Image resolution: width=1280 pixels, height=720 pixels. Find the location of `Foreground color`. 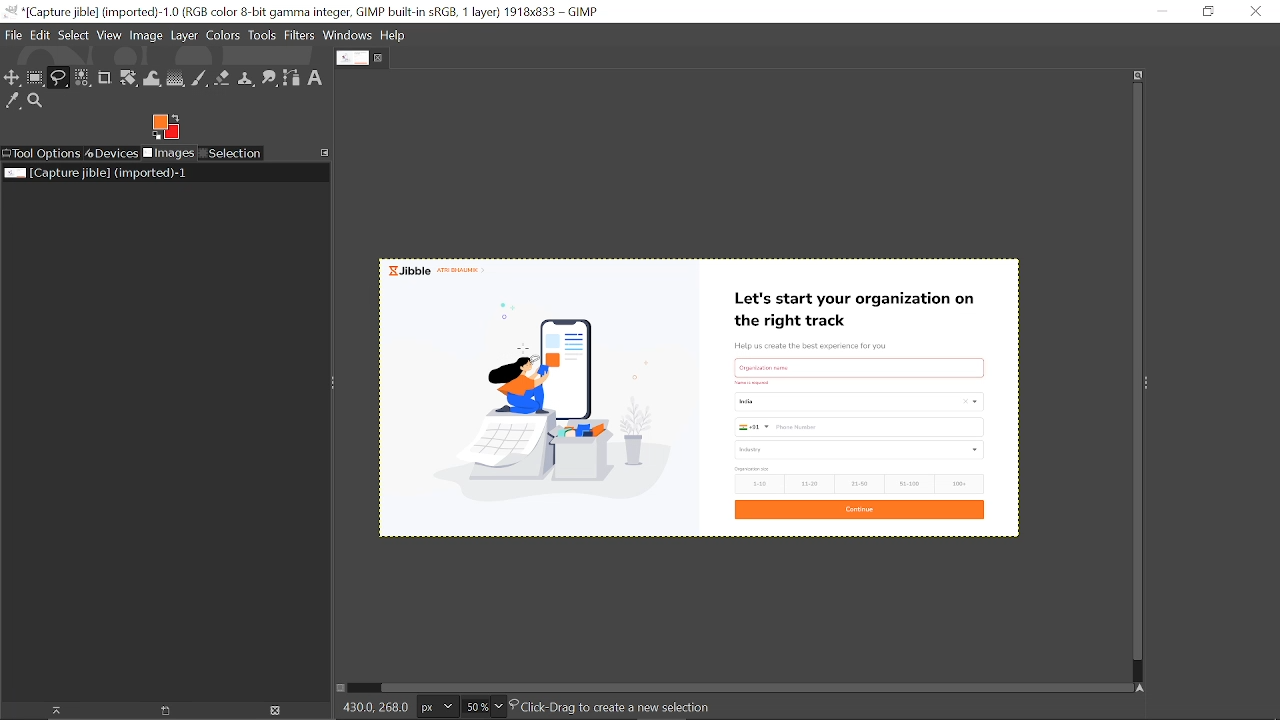

Foreground color is located at coordinates (166, 127).